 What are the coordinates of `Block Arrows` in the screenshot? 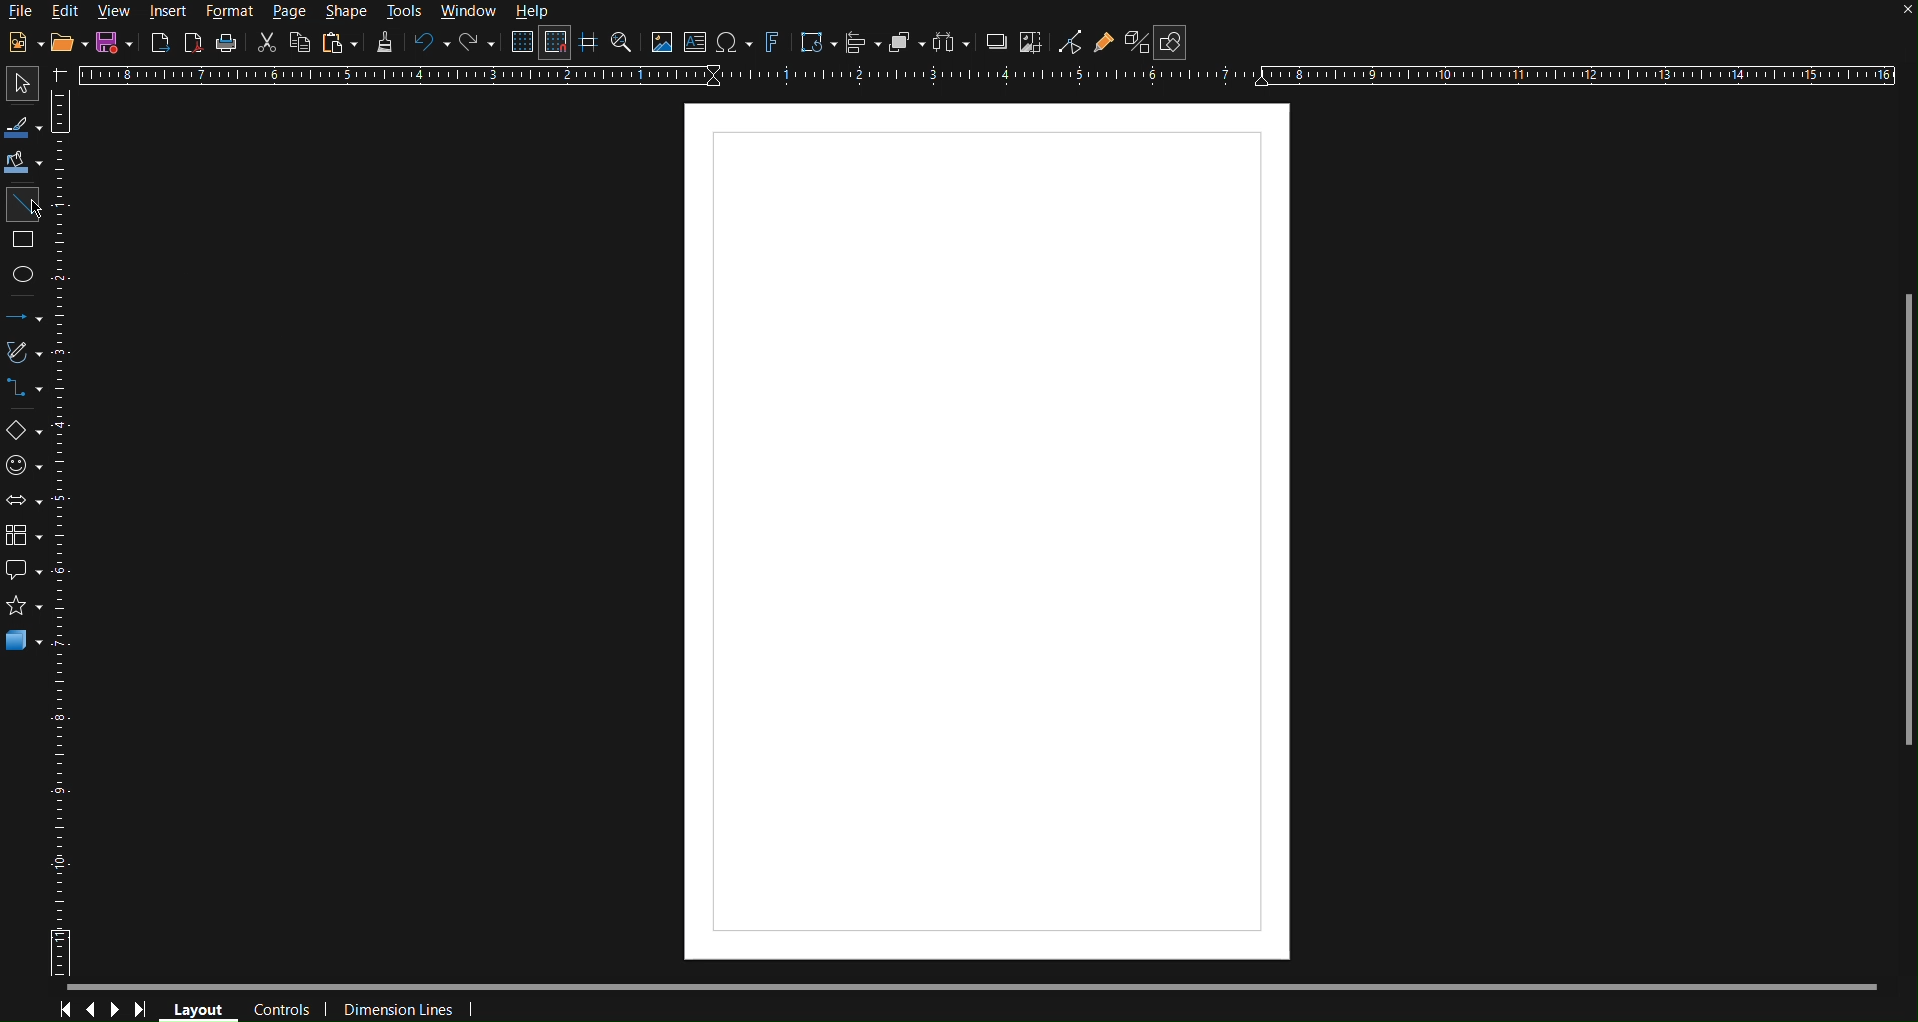 It's located at (25, 501).